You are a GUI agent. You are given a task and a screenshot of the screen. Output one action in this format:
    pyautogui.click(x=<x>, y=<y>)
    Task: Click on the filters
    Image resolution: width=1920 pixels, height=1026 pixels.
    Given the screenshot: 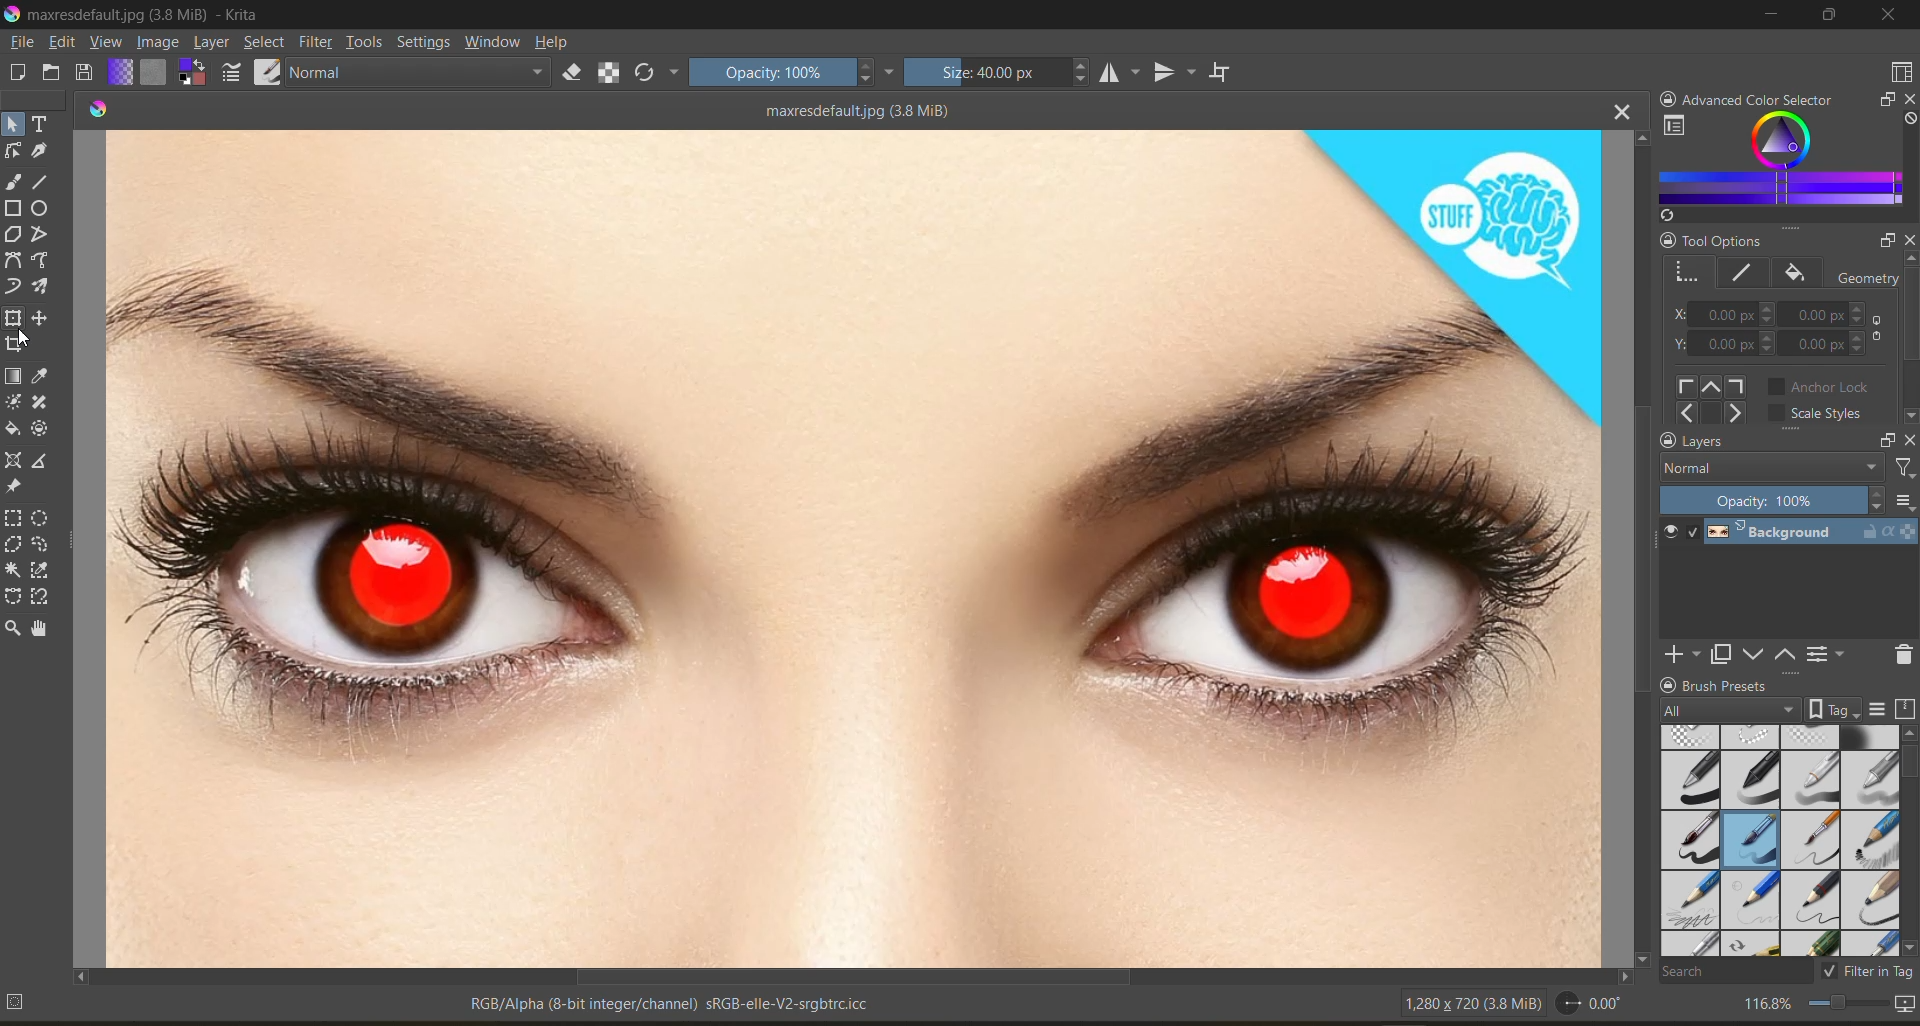 What is the action you would take?
    pyautogui.click(x=317, y=43)
    